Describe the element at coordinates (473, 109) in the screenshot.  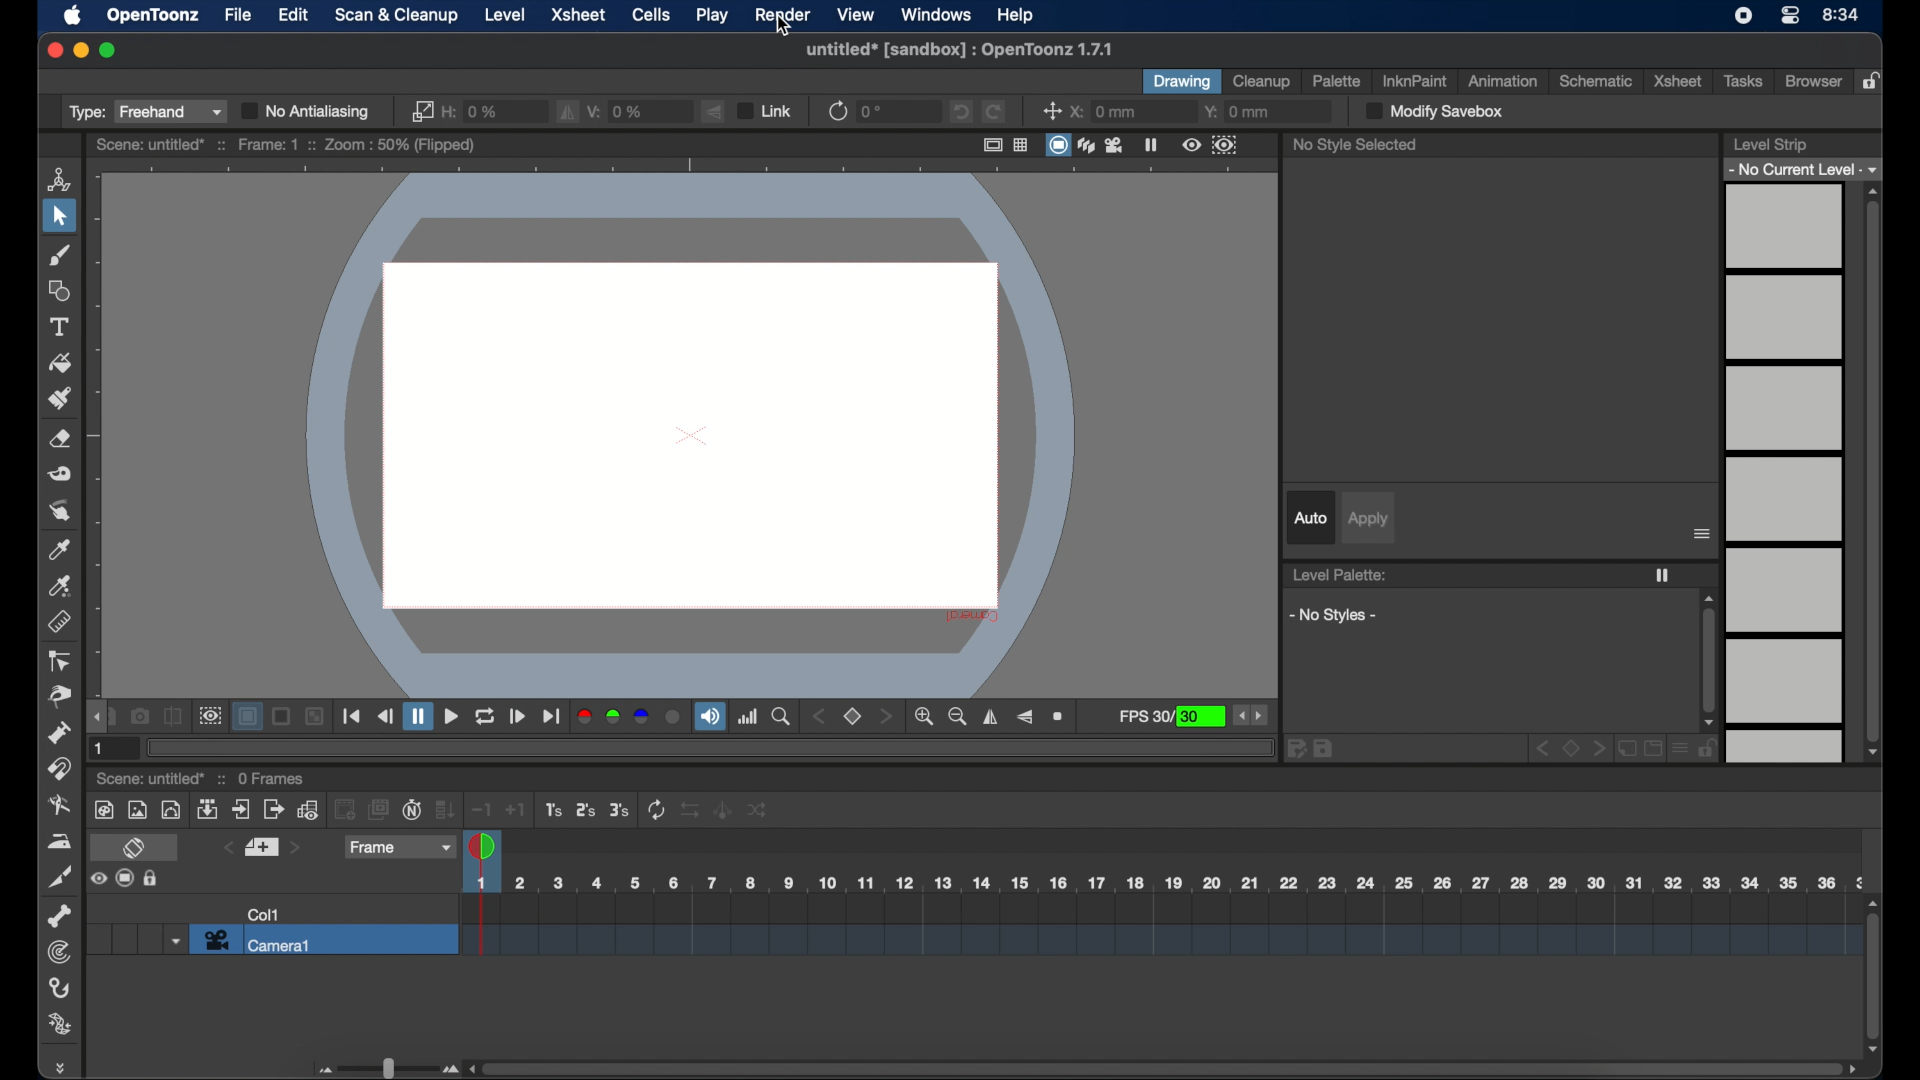
I see `h` at that location.